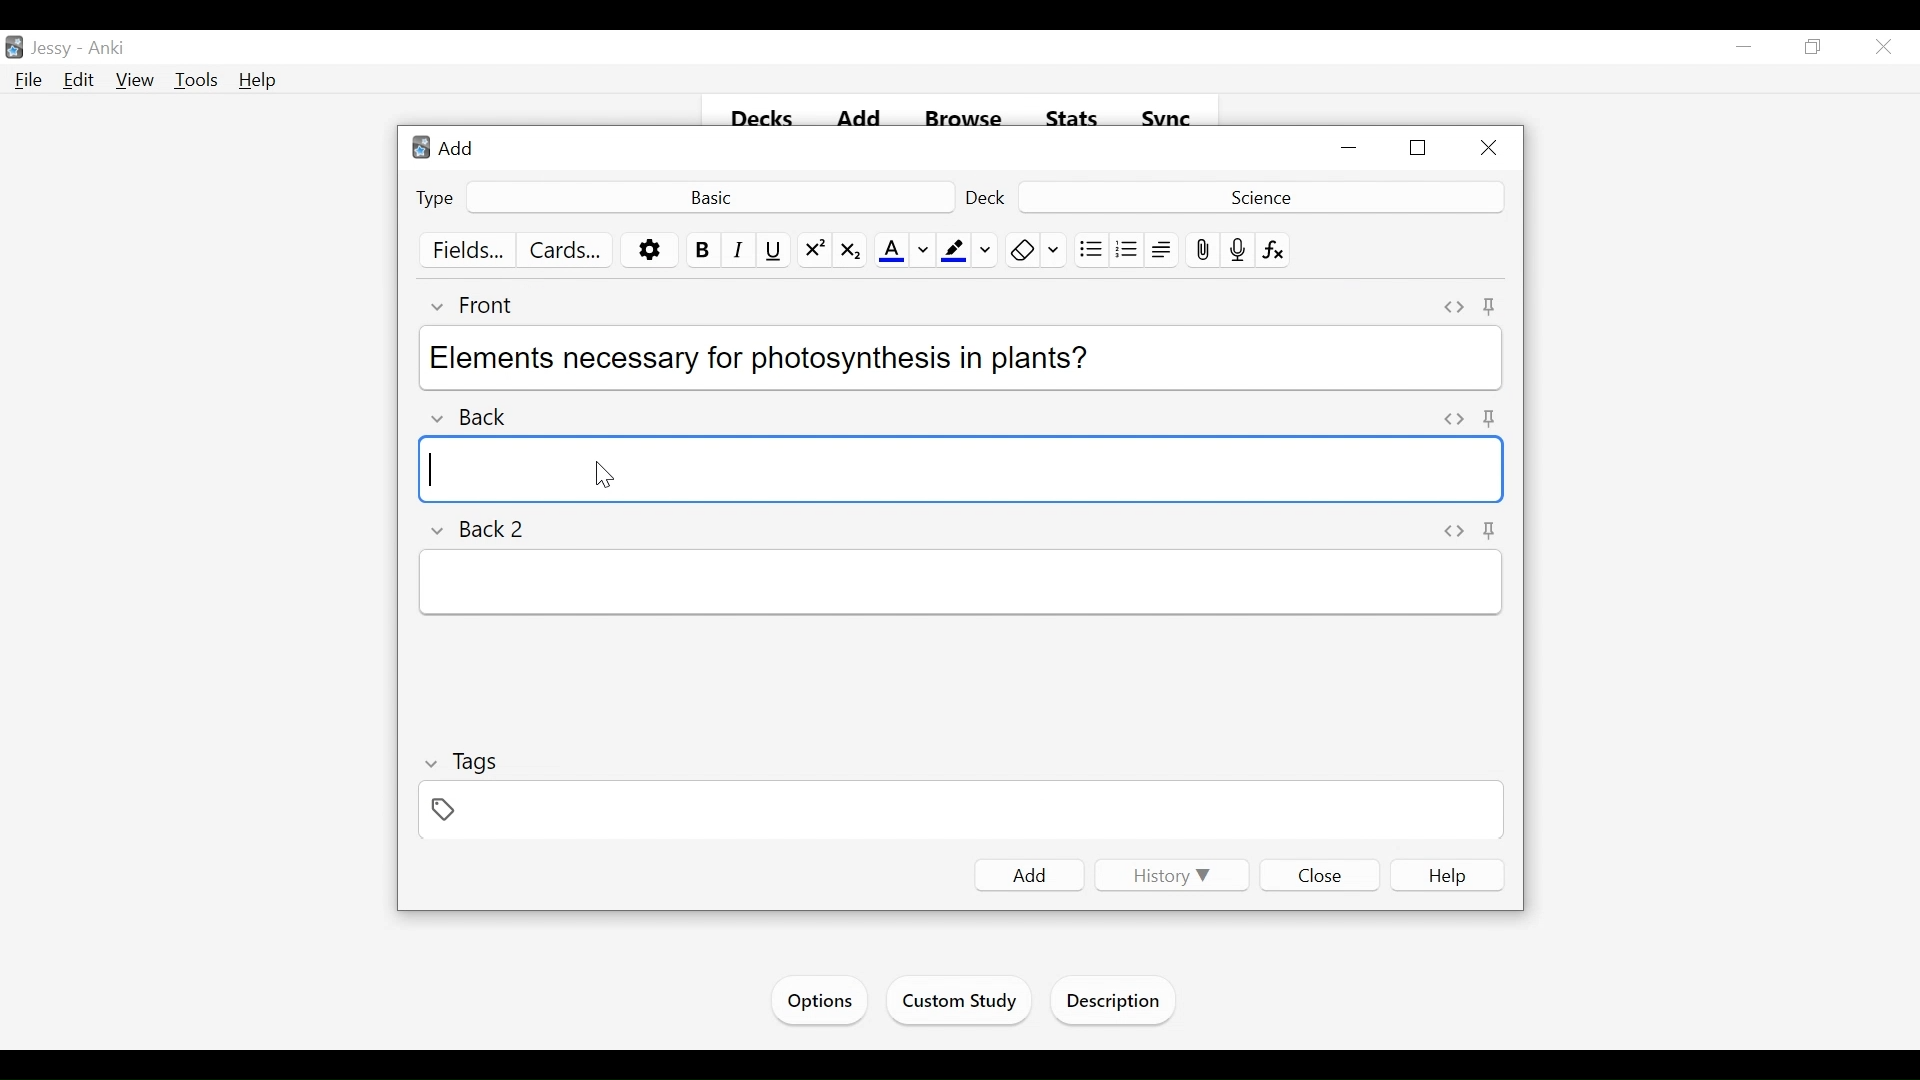 This screenshot has height=1080, width=1920. What do you see at coordinates (891, 251) in the screenshot?
I see `Text Color` at bounding box center [891, 251].